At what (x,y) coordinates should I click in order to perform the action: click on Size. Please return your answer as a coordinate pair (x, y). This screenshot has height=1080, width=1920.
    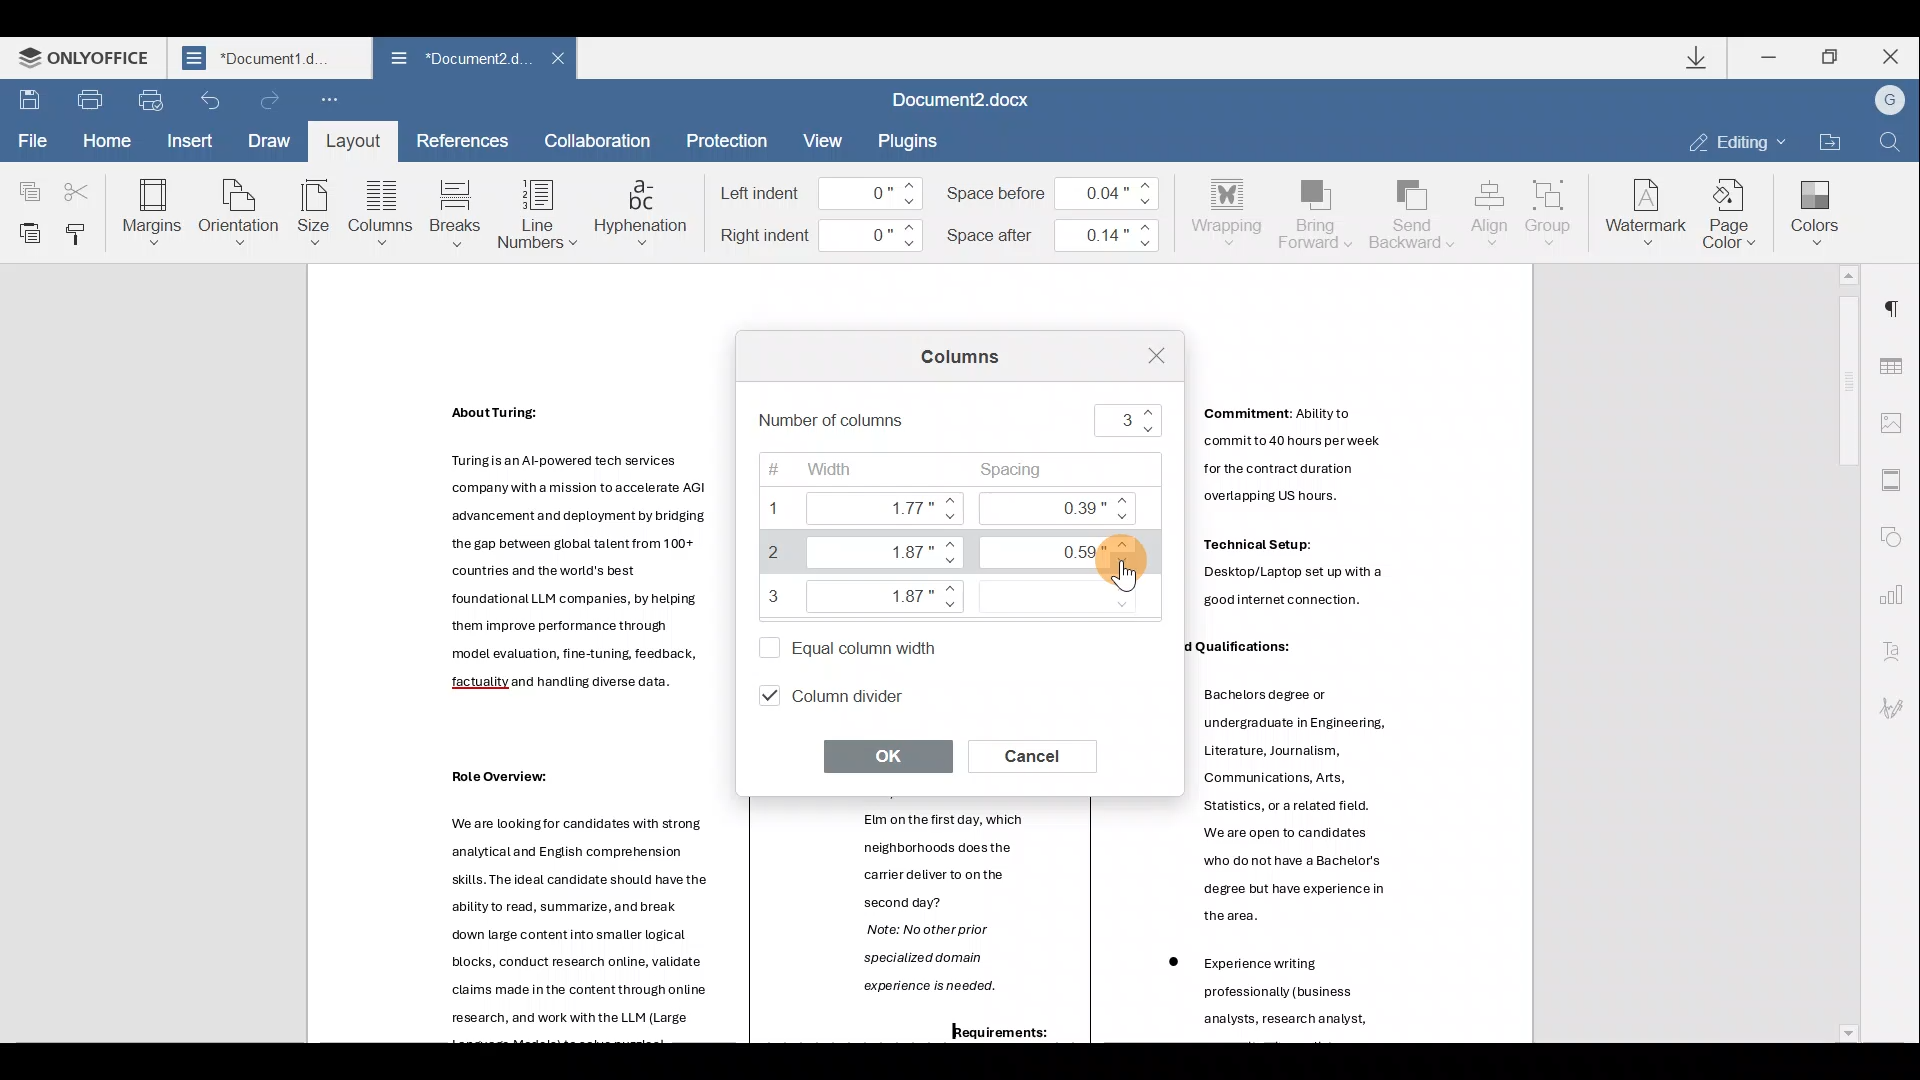
    Looking at the image, I should click on (314, 214).